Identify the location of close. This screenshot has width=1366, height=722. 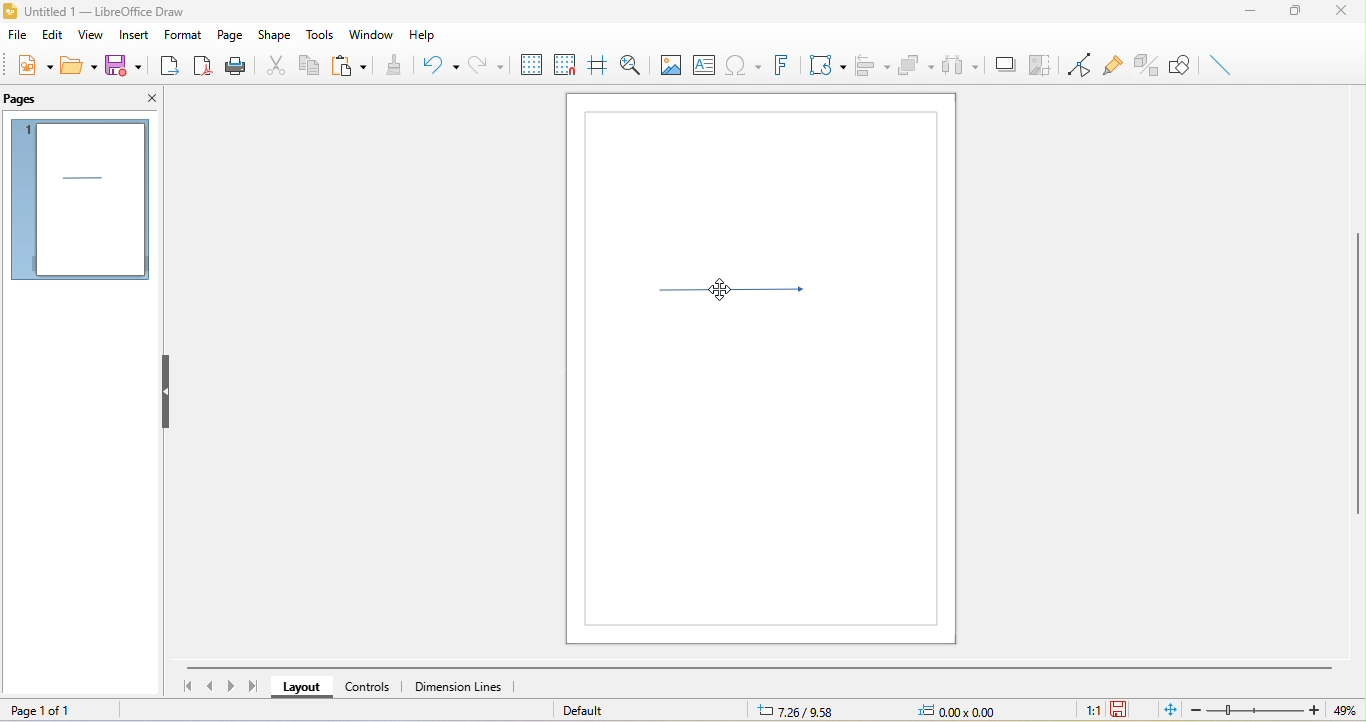
(148, 101).